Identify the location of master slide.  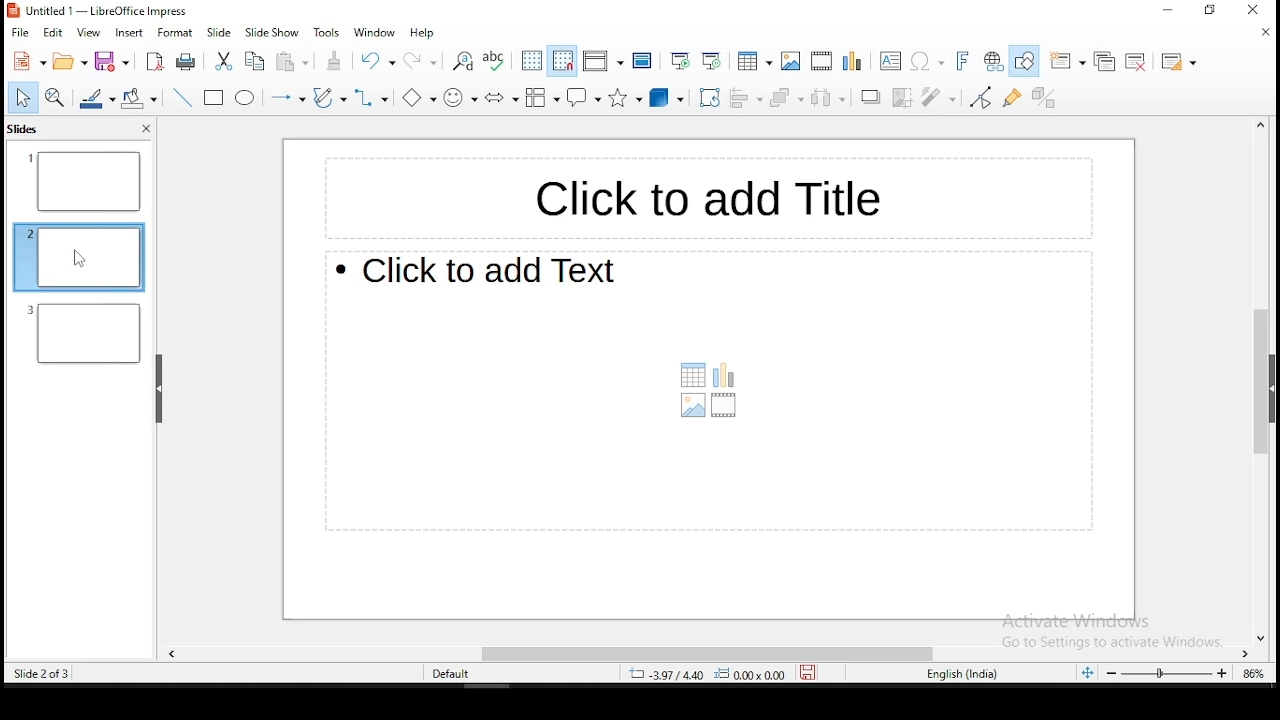
(644, 60).